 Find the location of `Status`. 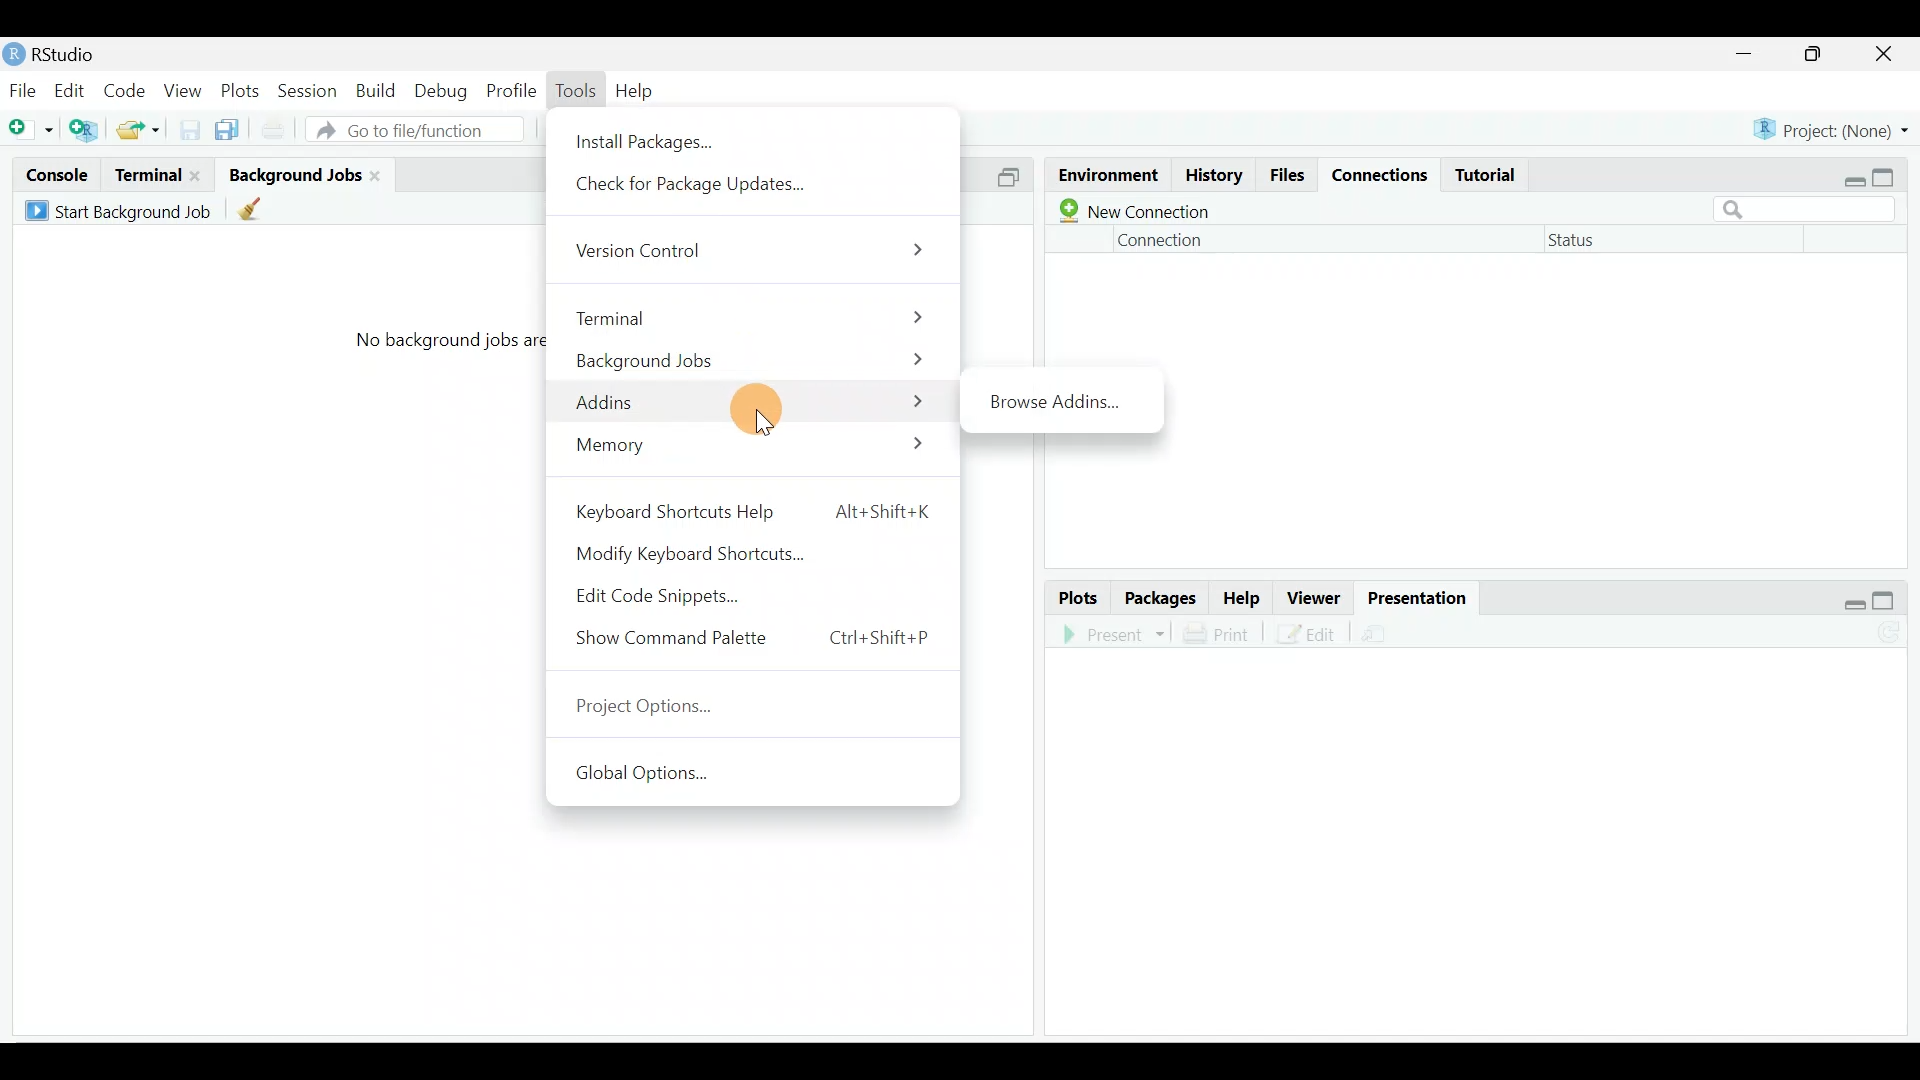

Status is located at coordinates (1586, 242).